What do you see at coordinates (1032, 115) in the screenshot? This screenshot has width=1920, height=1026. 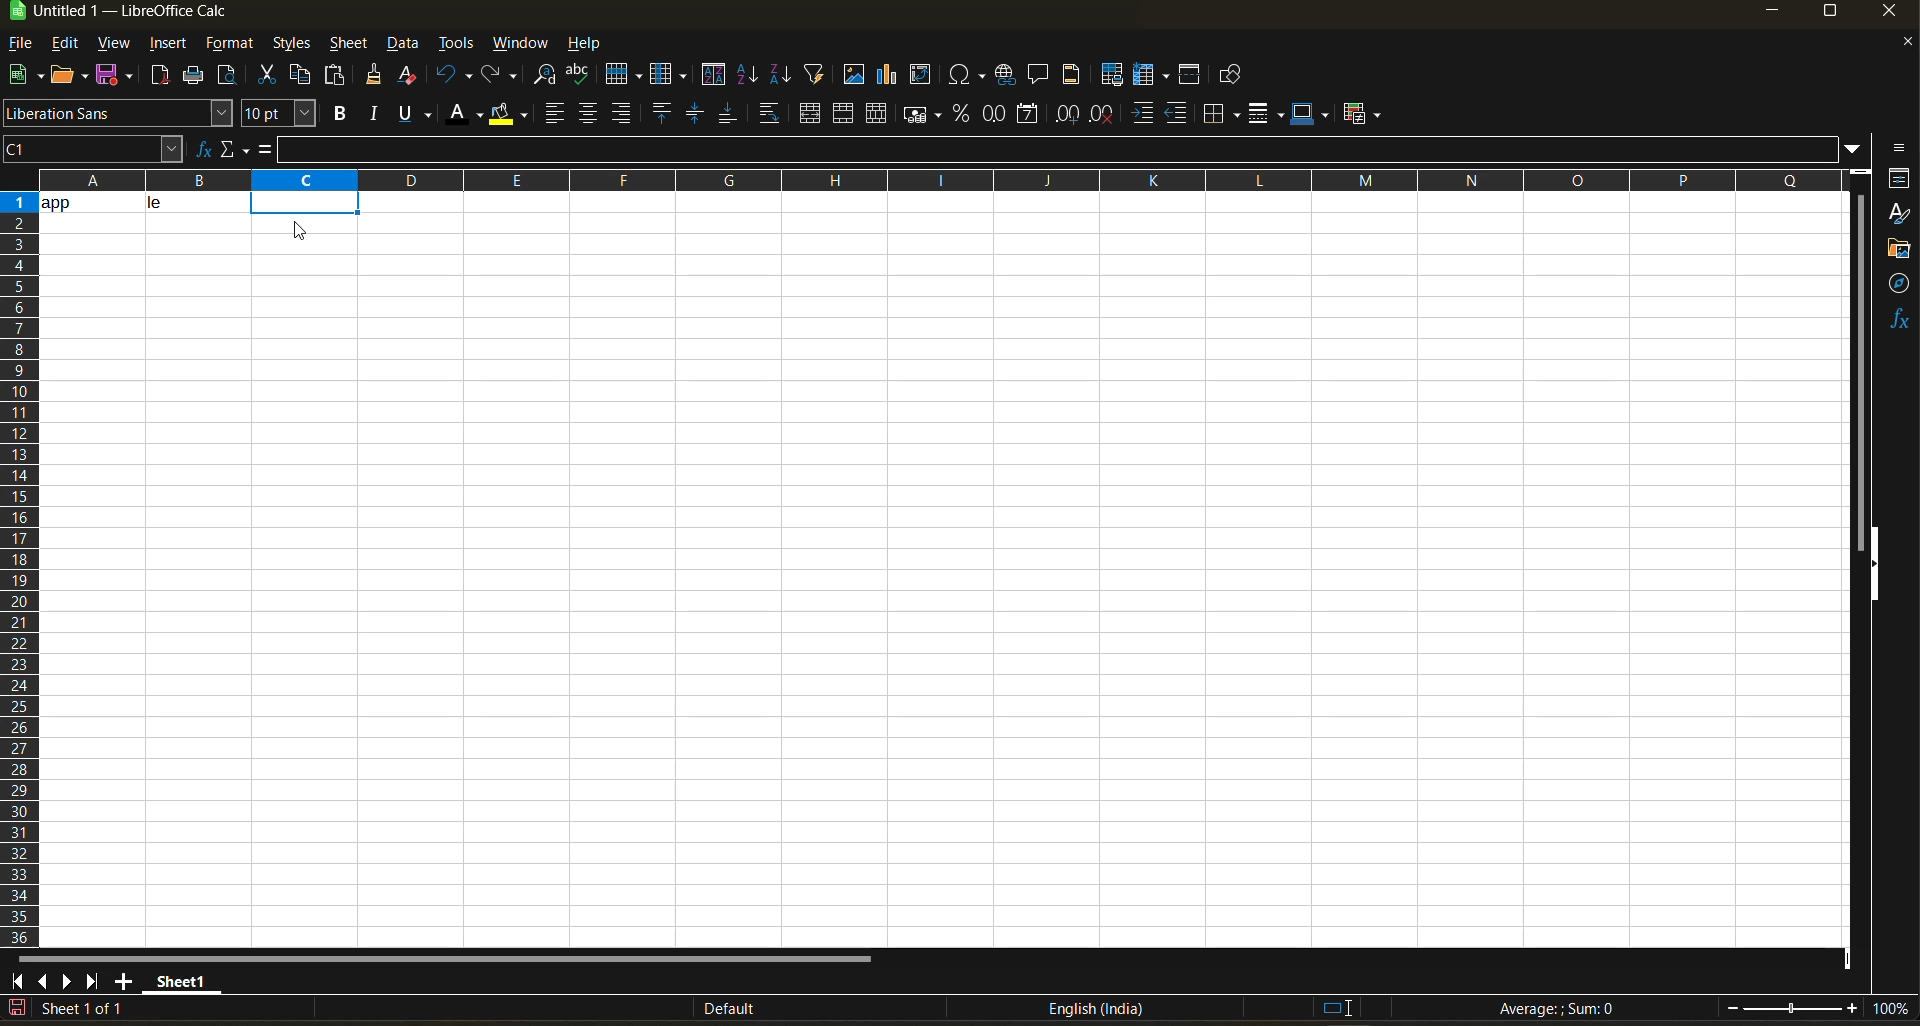 I see `format as date` at bounding box center [1032, 115].